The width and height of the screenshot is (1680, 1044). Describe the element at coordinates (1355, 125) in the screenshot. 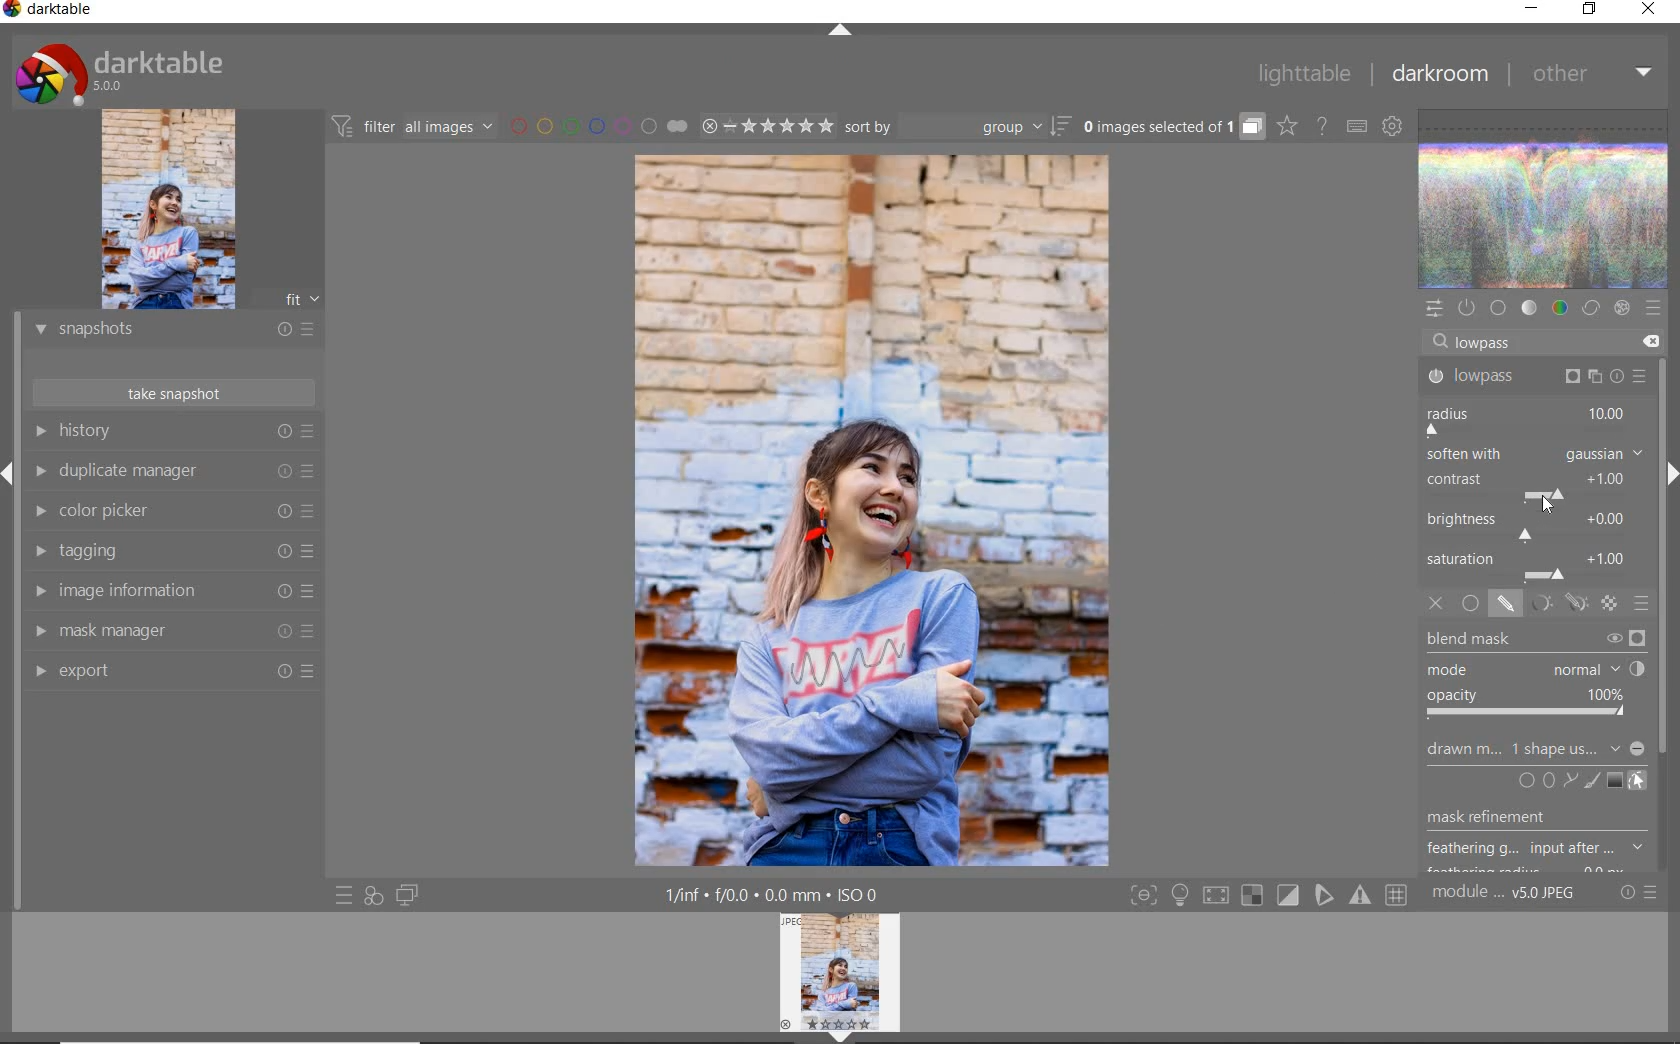

I see `set keyboard shortcuts` at that location.